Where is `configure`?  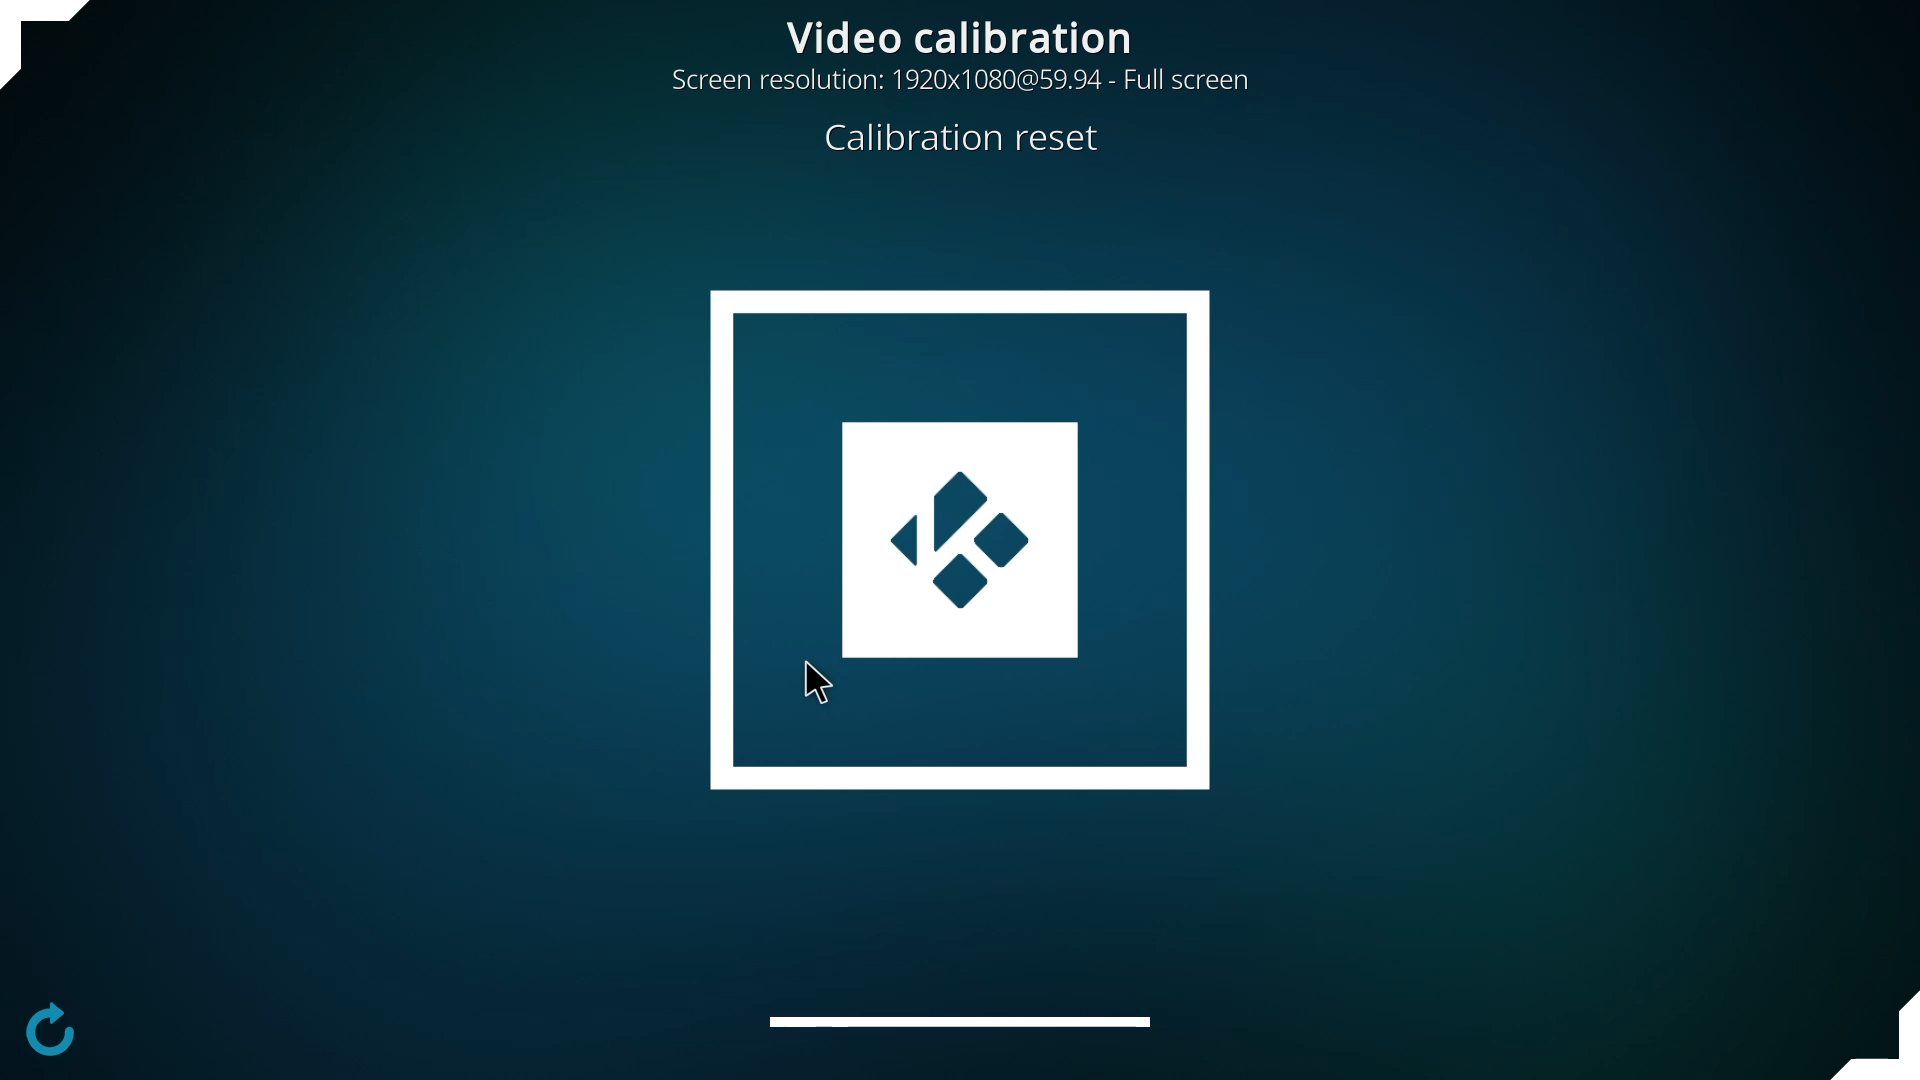
configure is located at coordinates (50, 1033).